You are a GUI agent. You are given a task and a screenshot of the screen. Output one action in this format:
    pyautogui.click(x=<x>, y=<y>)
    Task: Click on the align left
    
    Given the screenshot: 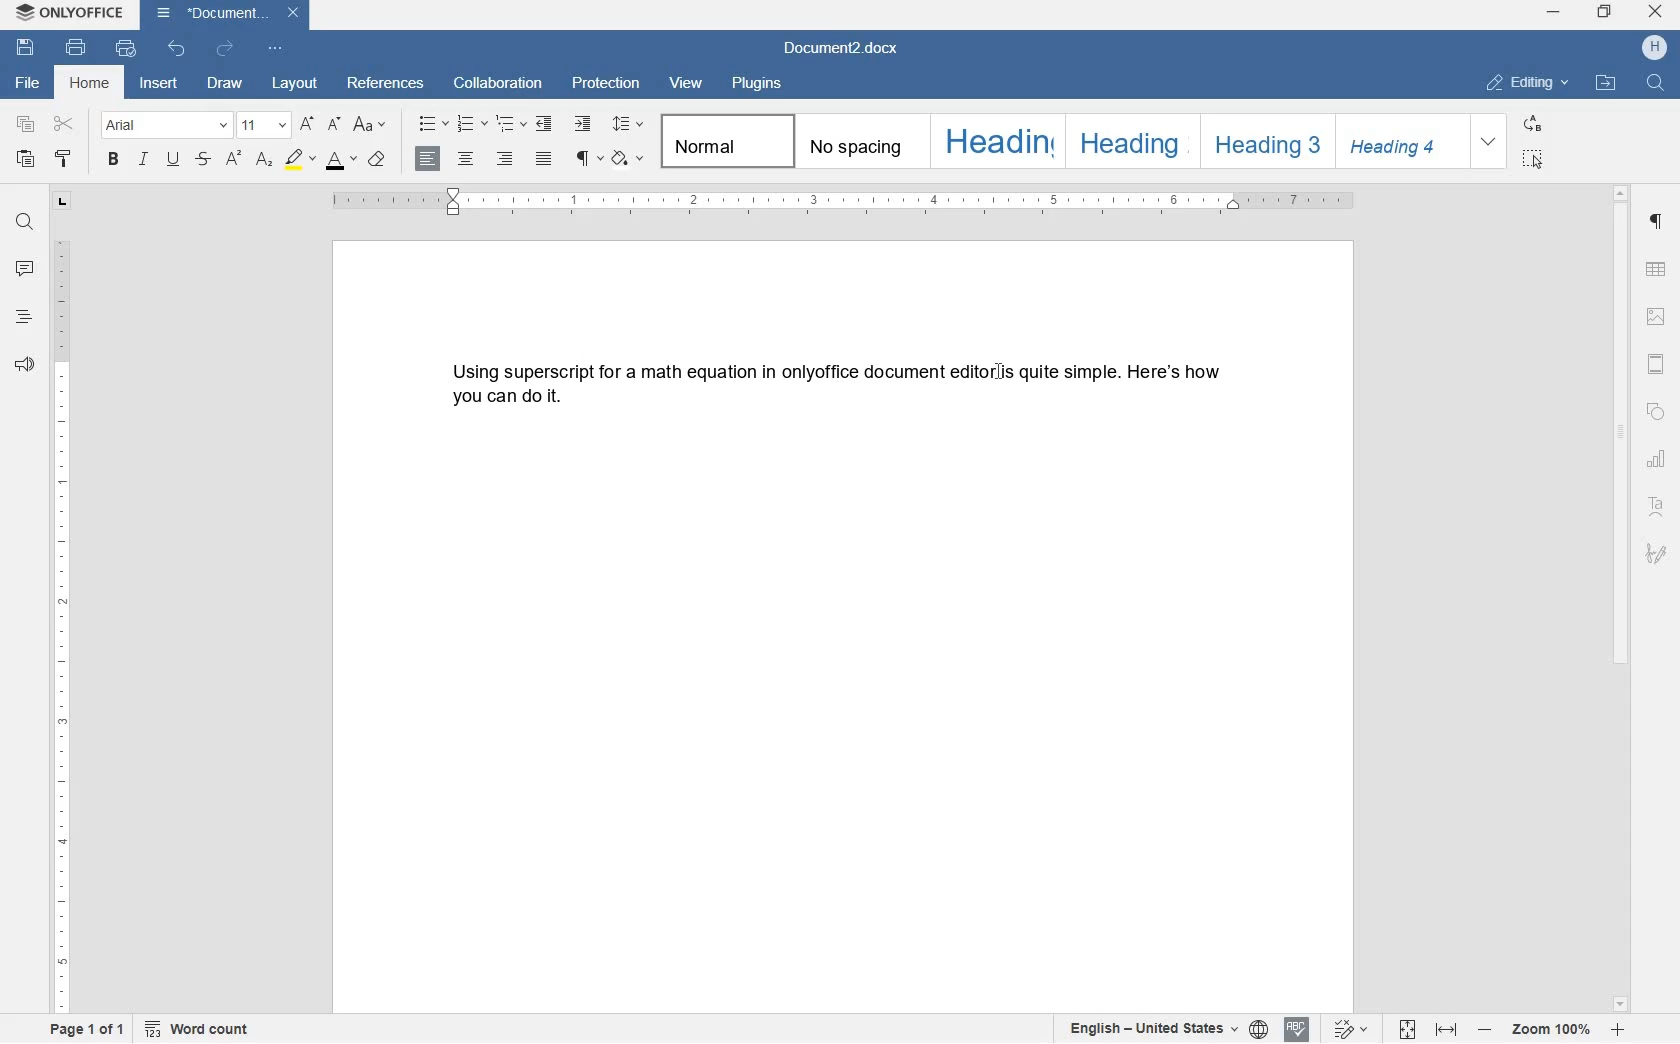 What is the action you would take?
    pyautogui.click(x=429, y=160)
    